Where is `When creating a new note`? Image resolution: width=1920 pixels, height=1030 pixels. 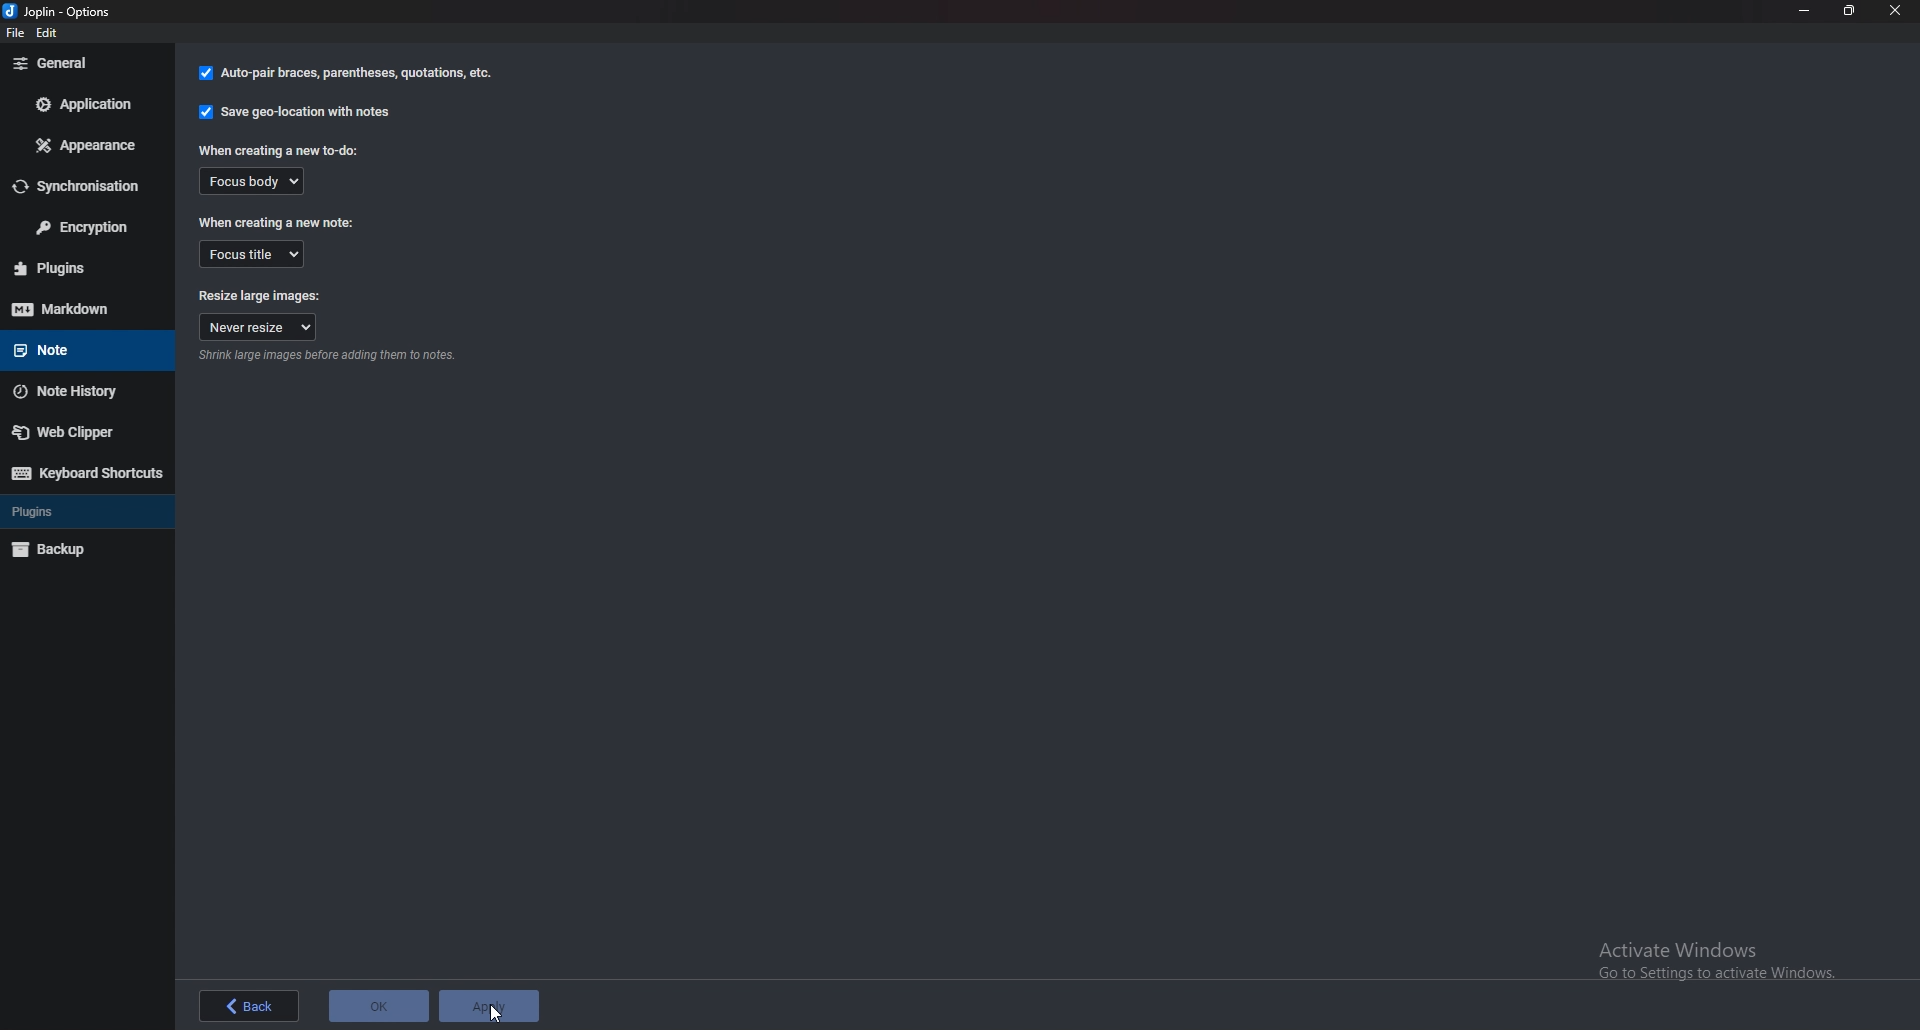
When creating a new note is located at coordinates (278, 222).